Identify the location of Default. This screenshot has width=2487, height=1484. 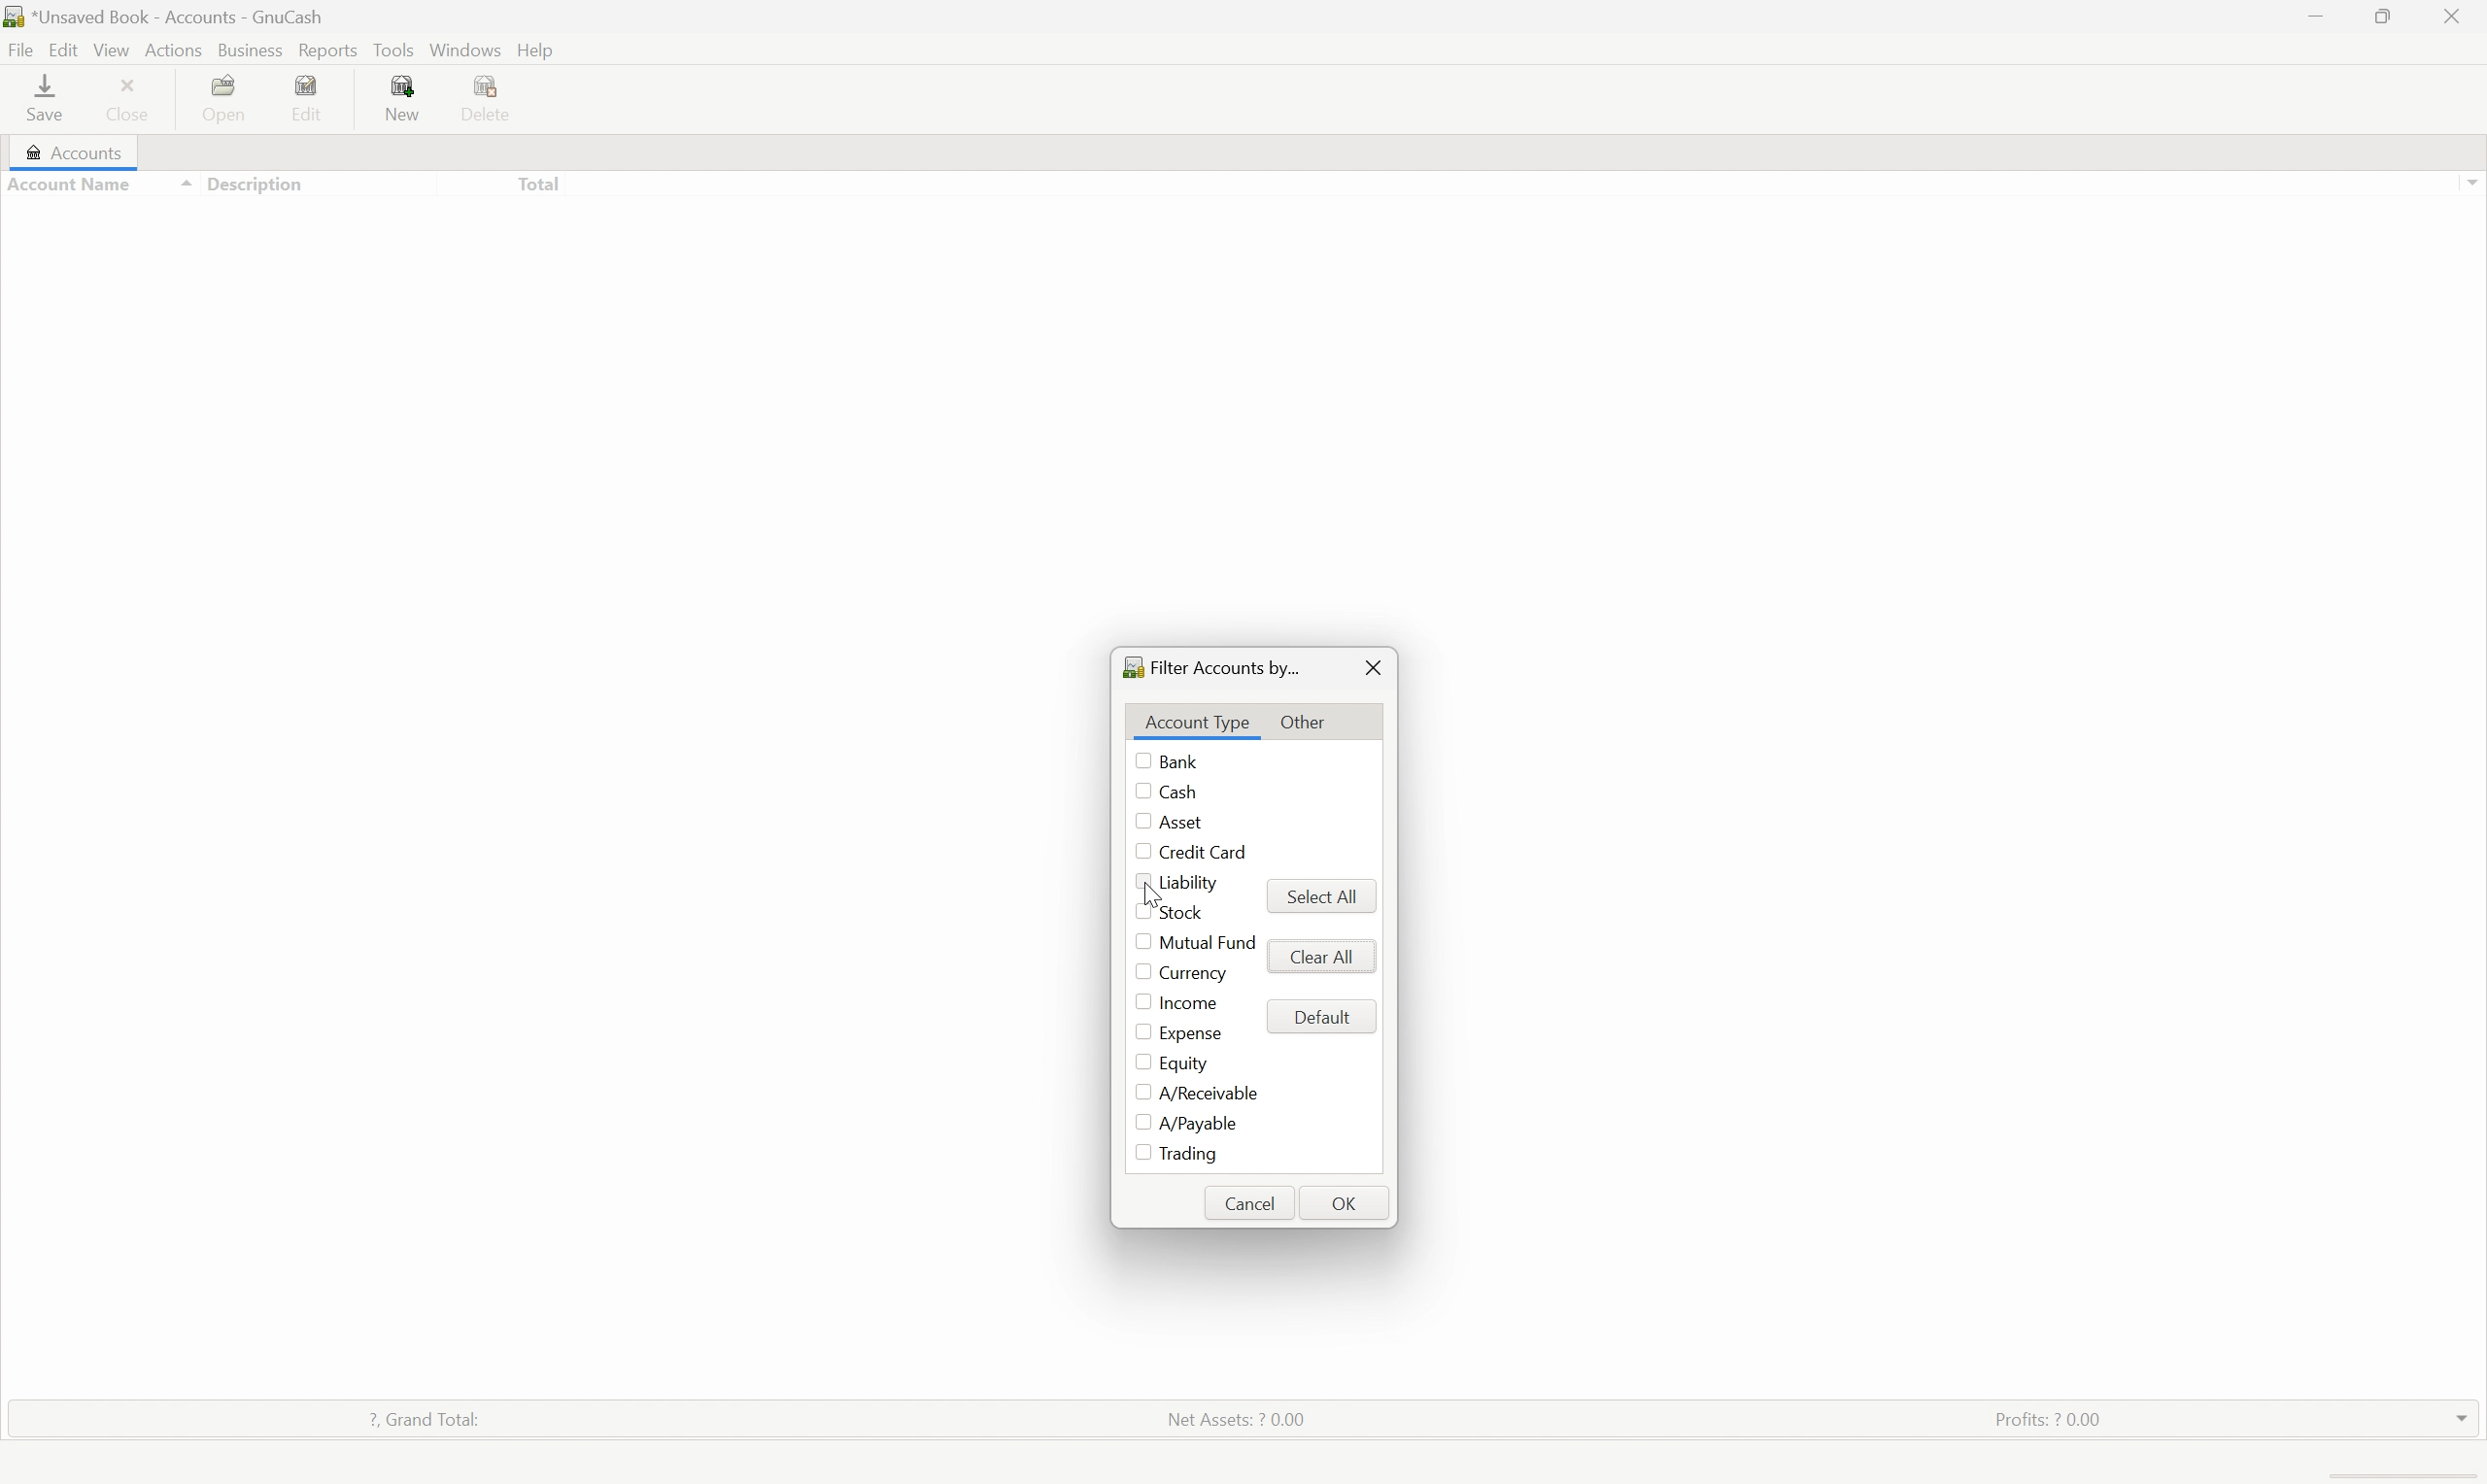
(1323, 1018).